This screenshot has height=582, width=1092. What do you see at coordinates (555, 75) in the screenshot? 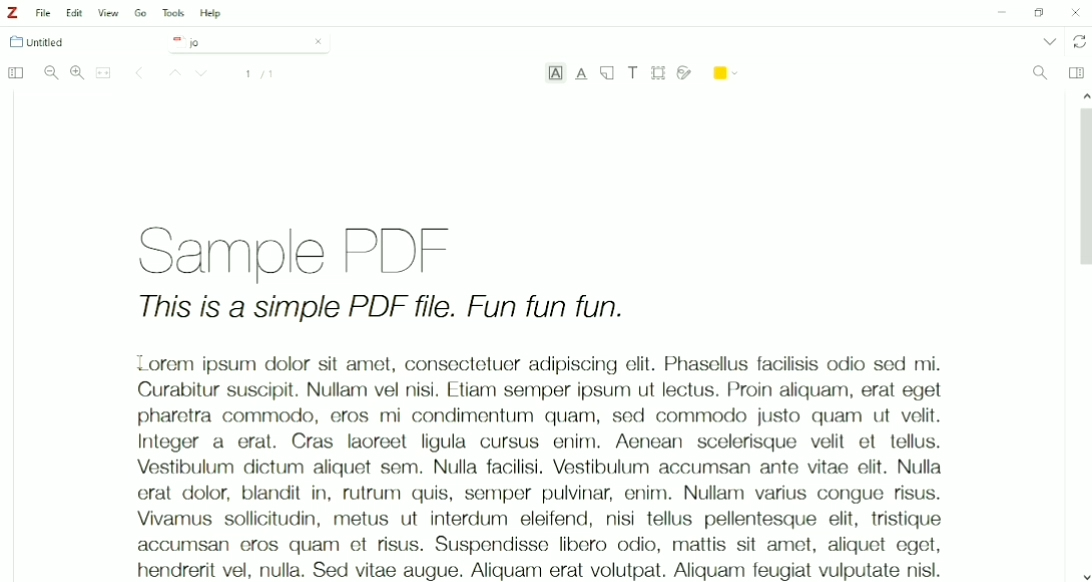
I see `Highlight Text` at bounding box center [555, 75].